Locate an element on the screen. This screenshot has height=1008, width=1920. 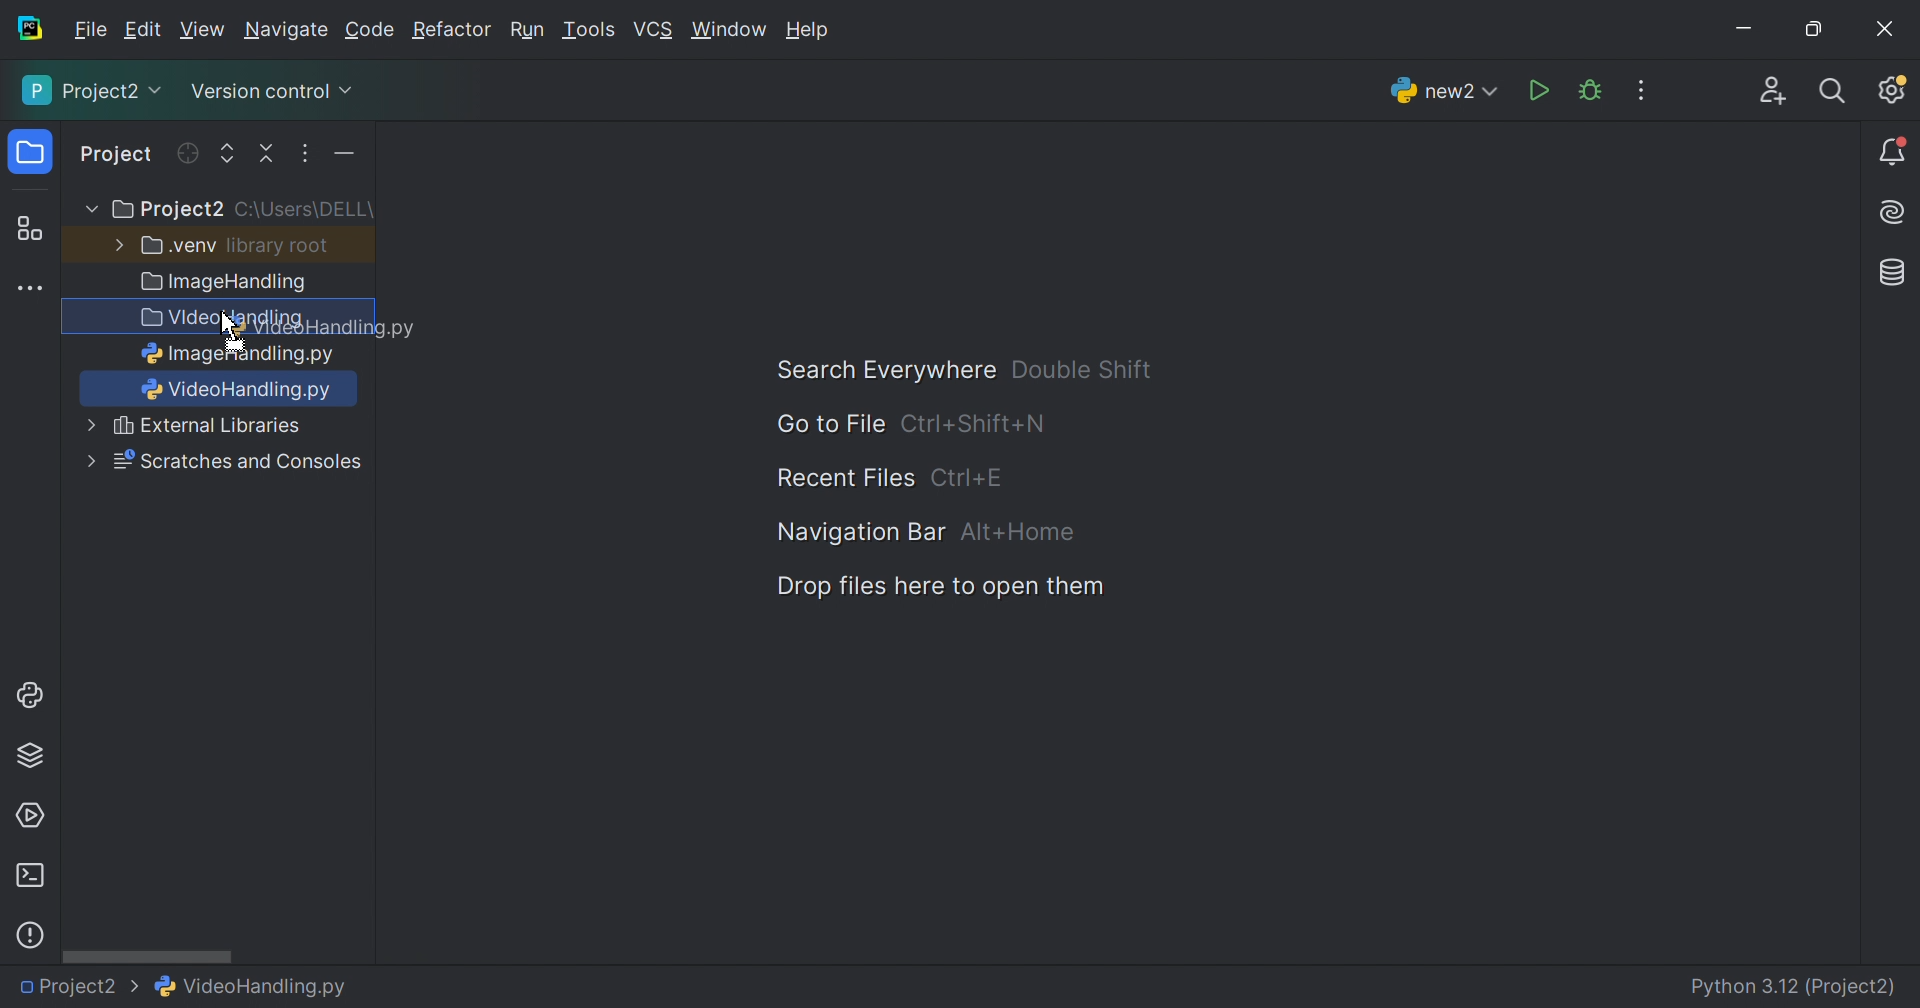
Close is located at coordinates (1885, 29).